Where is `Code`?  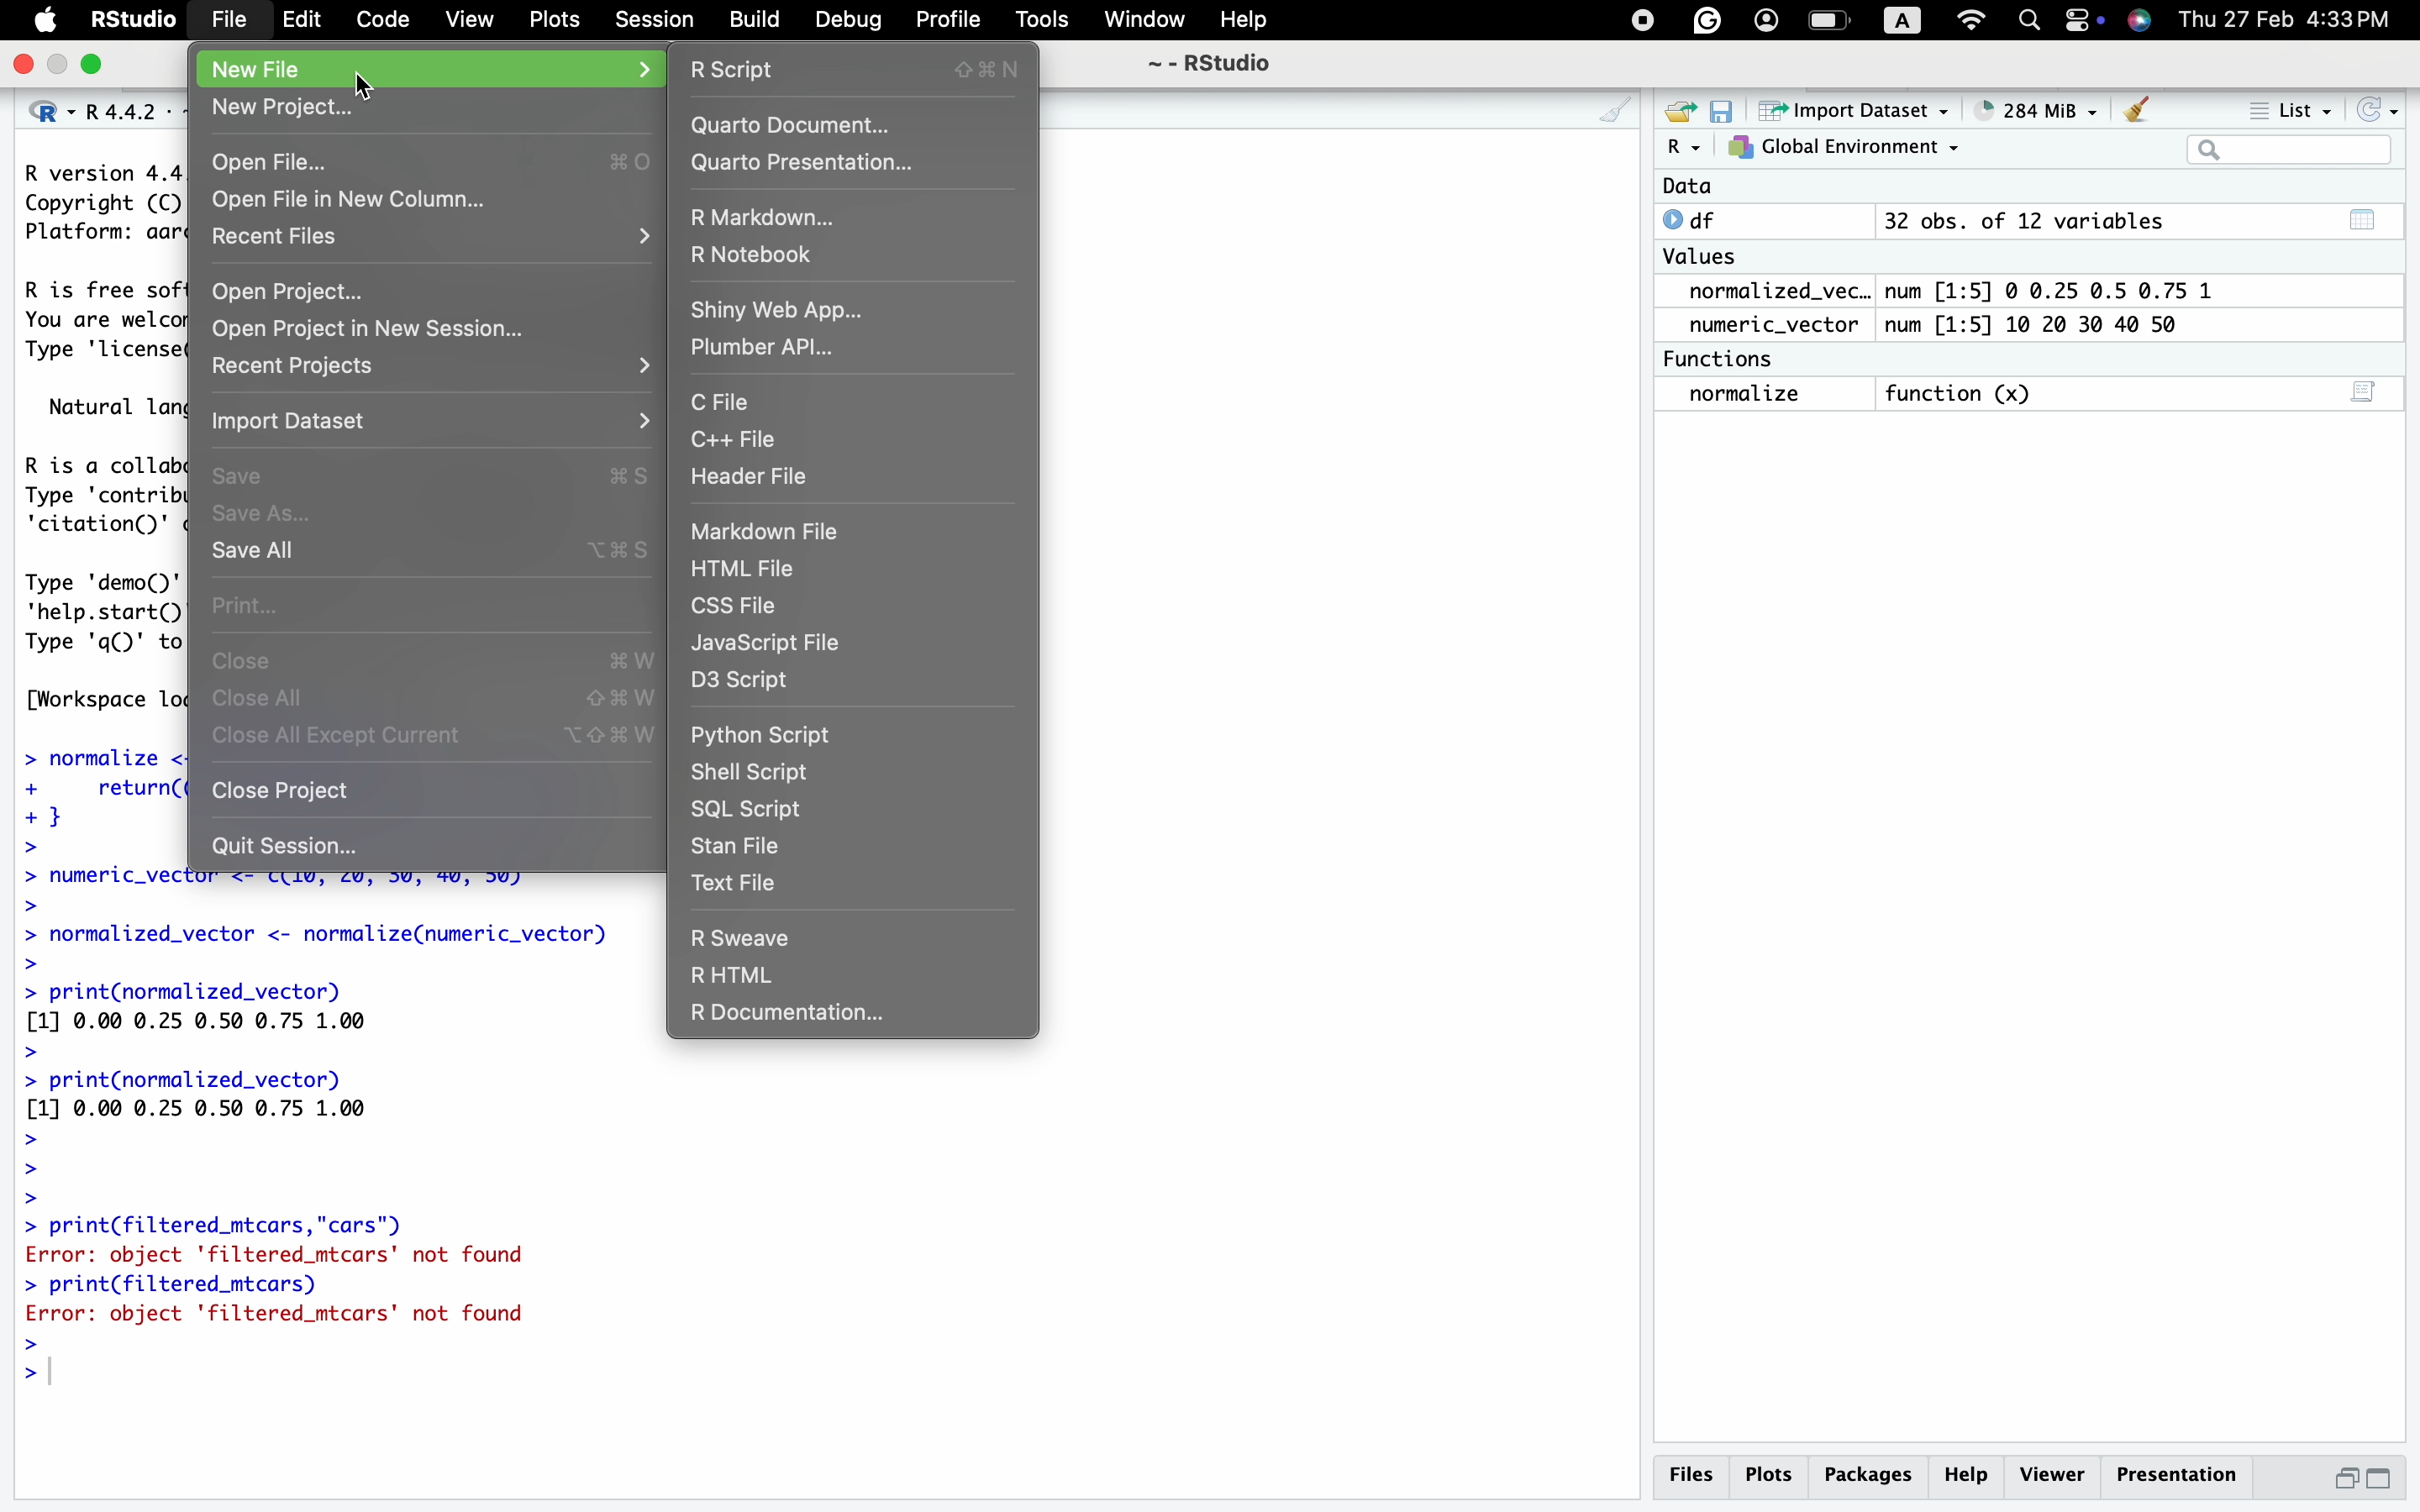
Code is located at coordinates (380, 16).